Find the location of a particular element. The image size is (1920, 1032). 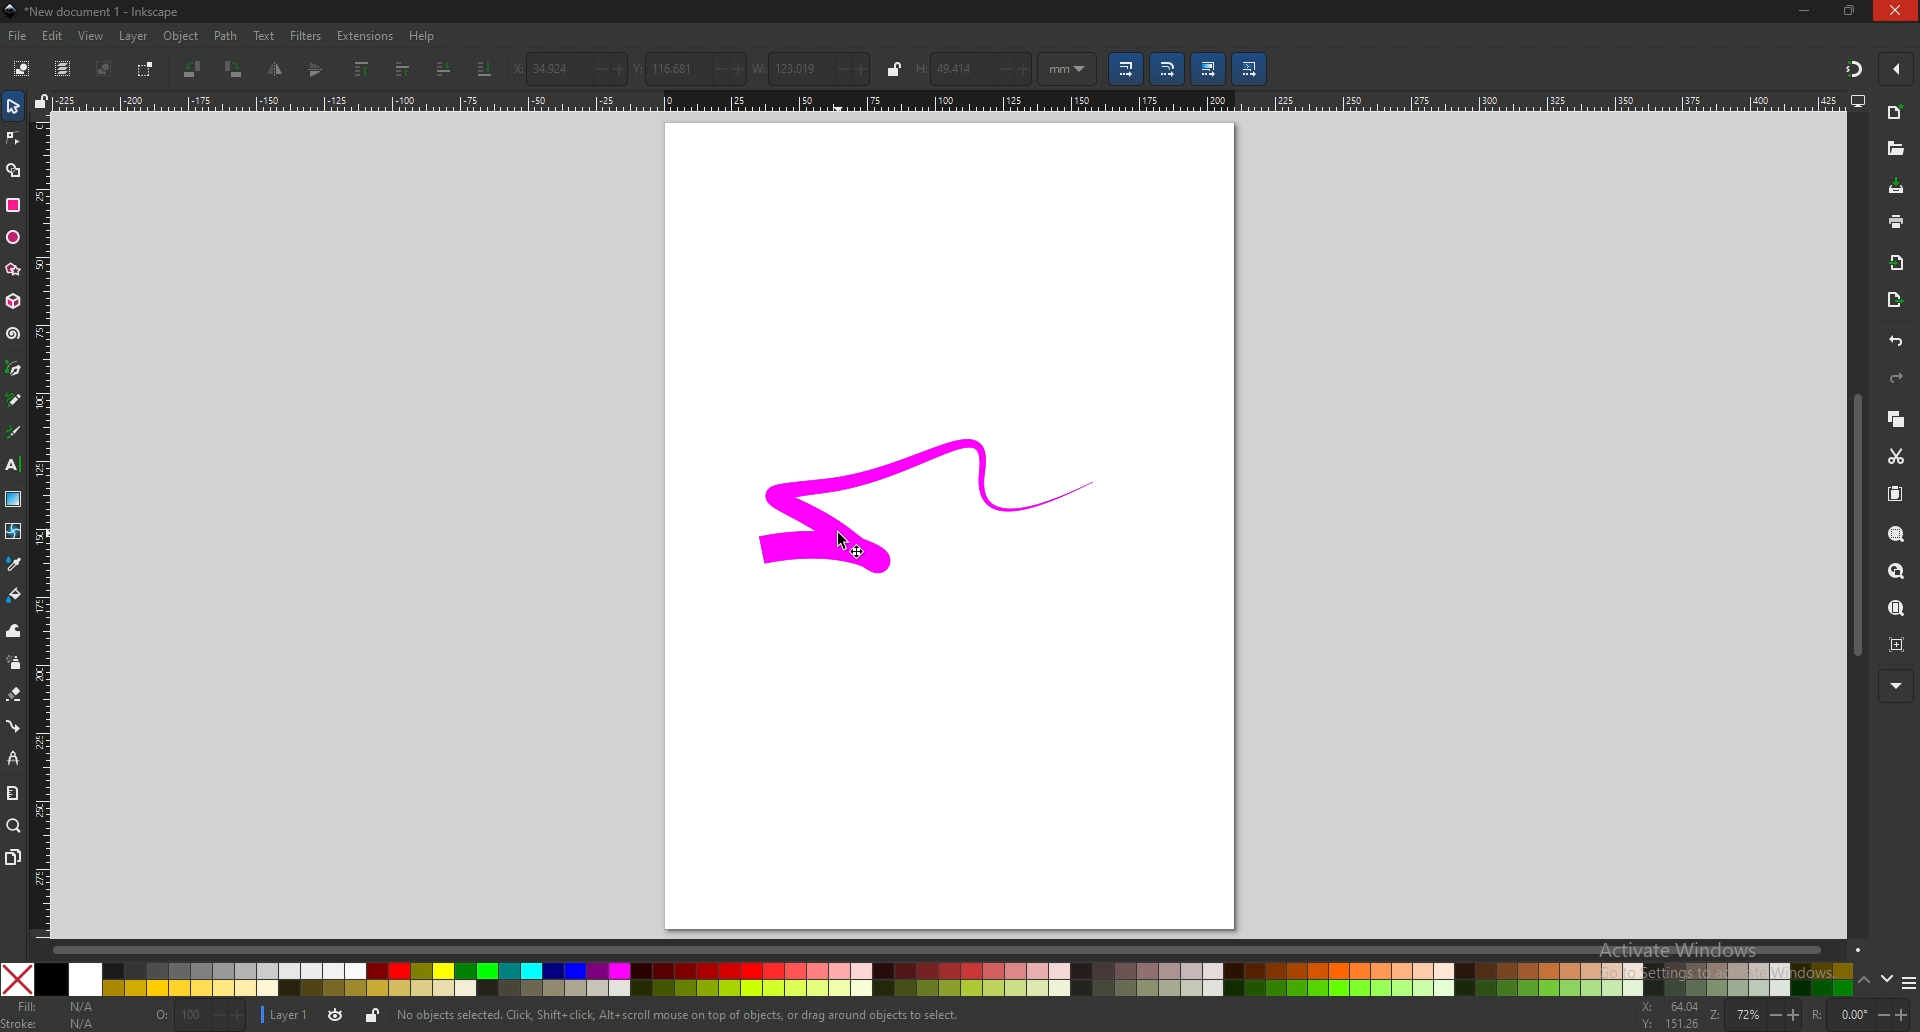

info is located at coordinates (668, 1014).